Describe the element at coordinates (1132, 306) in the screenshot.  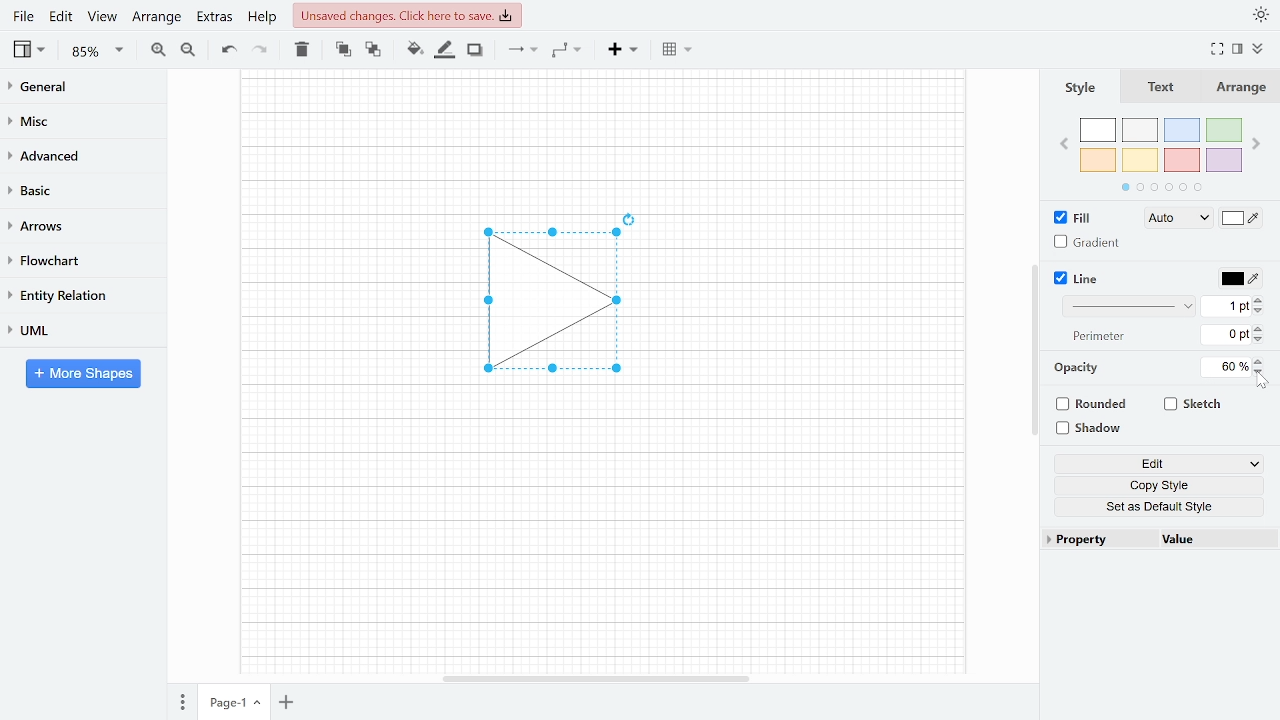
I see `Line style` at that location.